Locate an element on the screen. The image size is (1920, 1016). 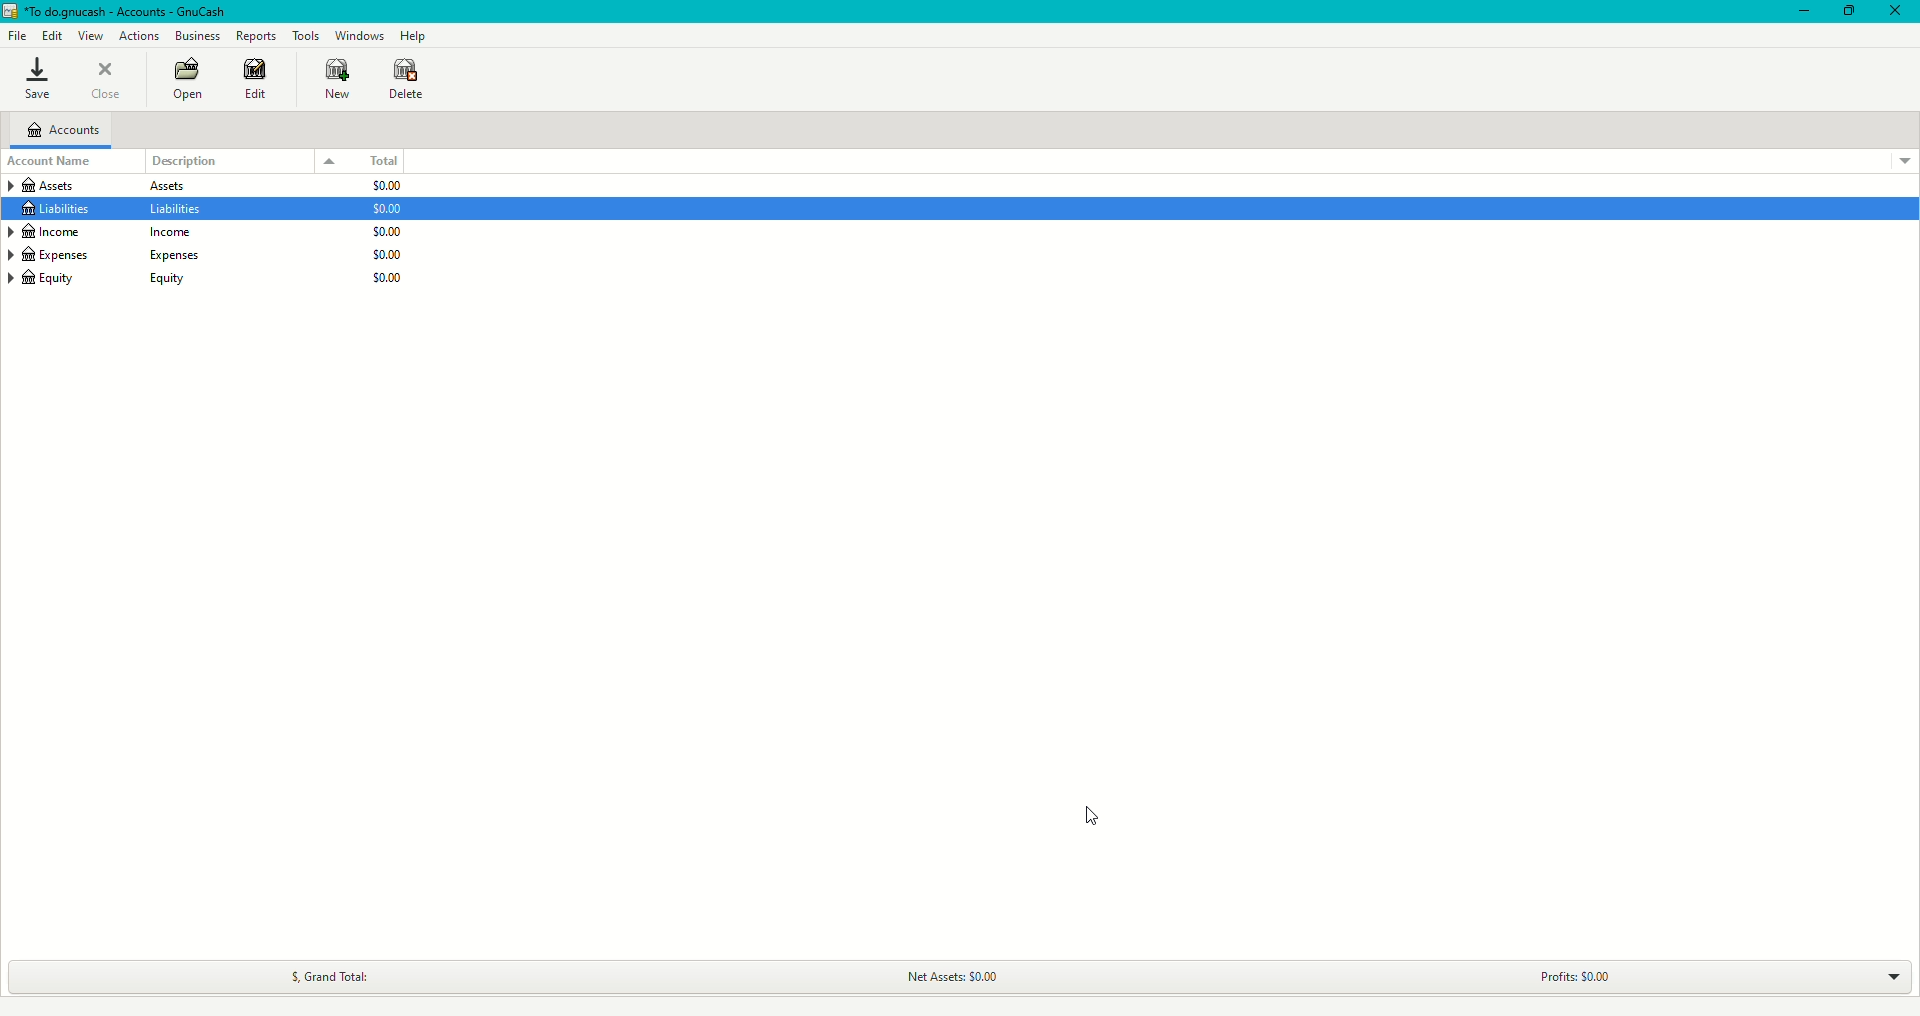
Equity is located at coordinates (106, 282).